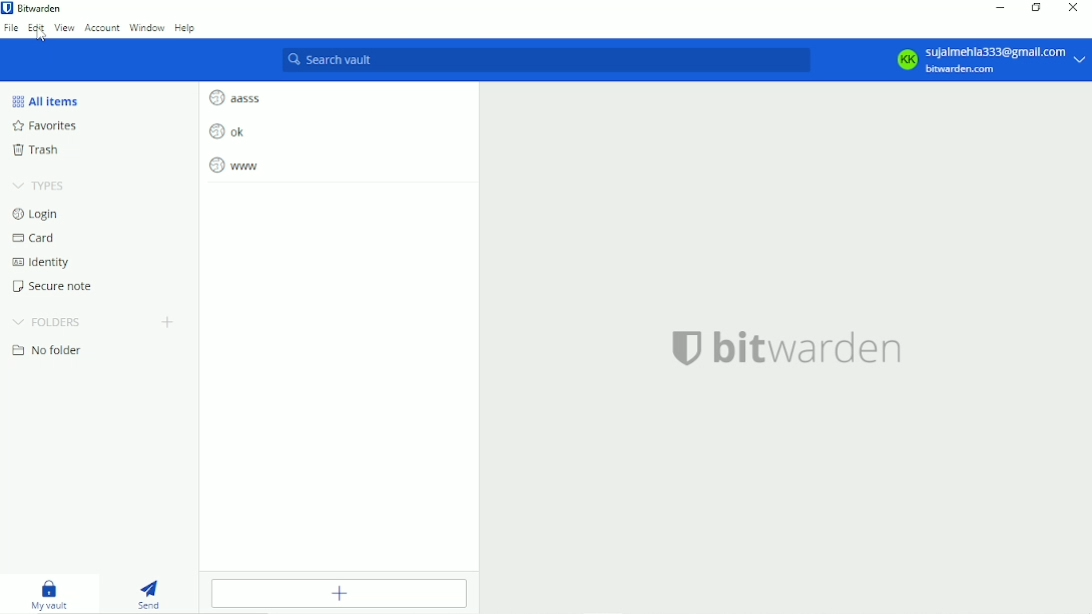 The height and width of the screenshot is (614, 1092). What do you see at coordinates (188, 27) in the screenshot?
I see `Help` at bounding box center [188, 27].